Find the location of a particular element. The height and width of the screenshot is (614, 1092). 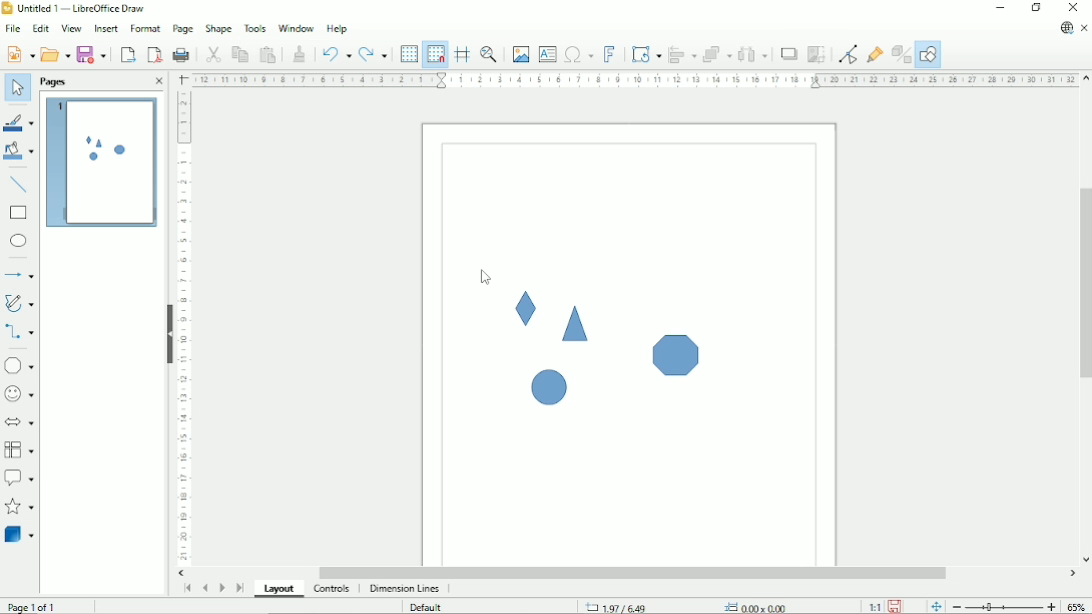

Show gluepoint functions is located at coordinates (874, 52).